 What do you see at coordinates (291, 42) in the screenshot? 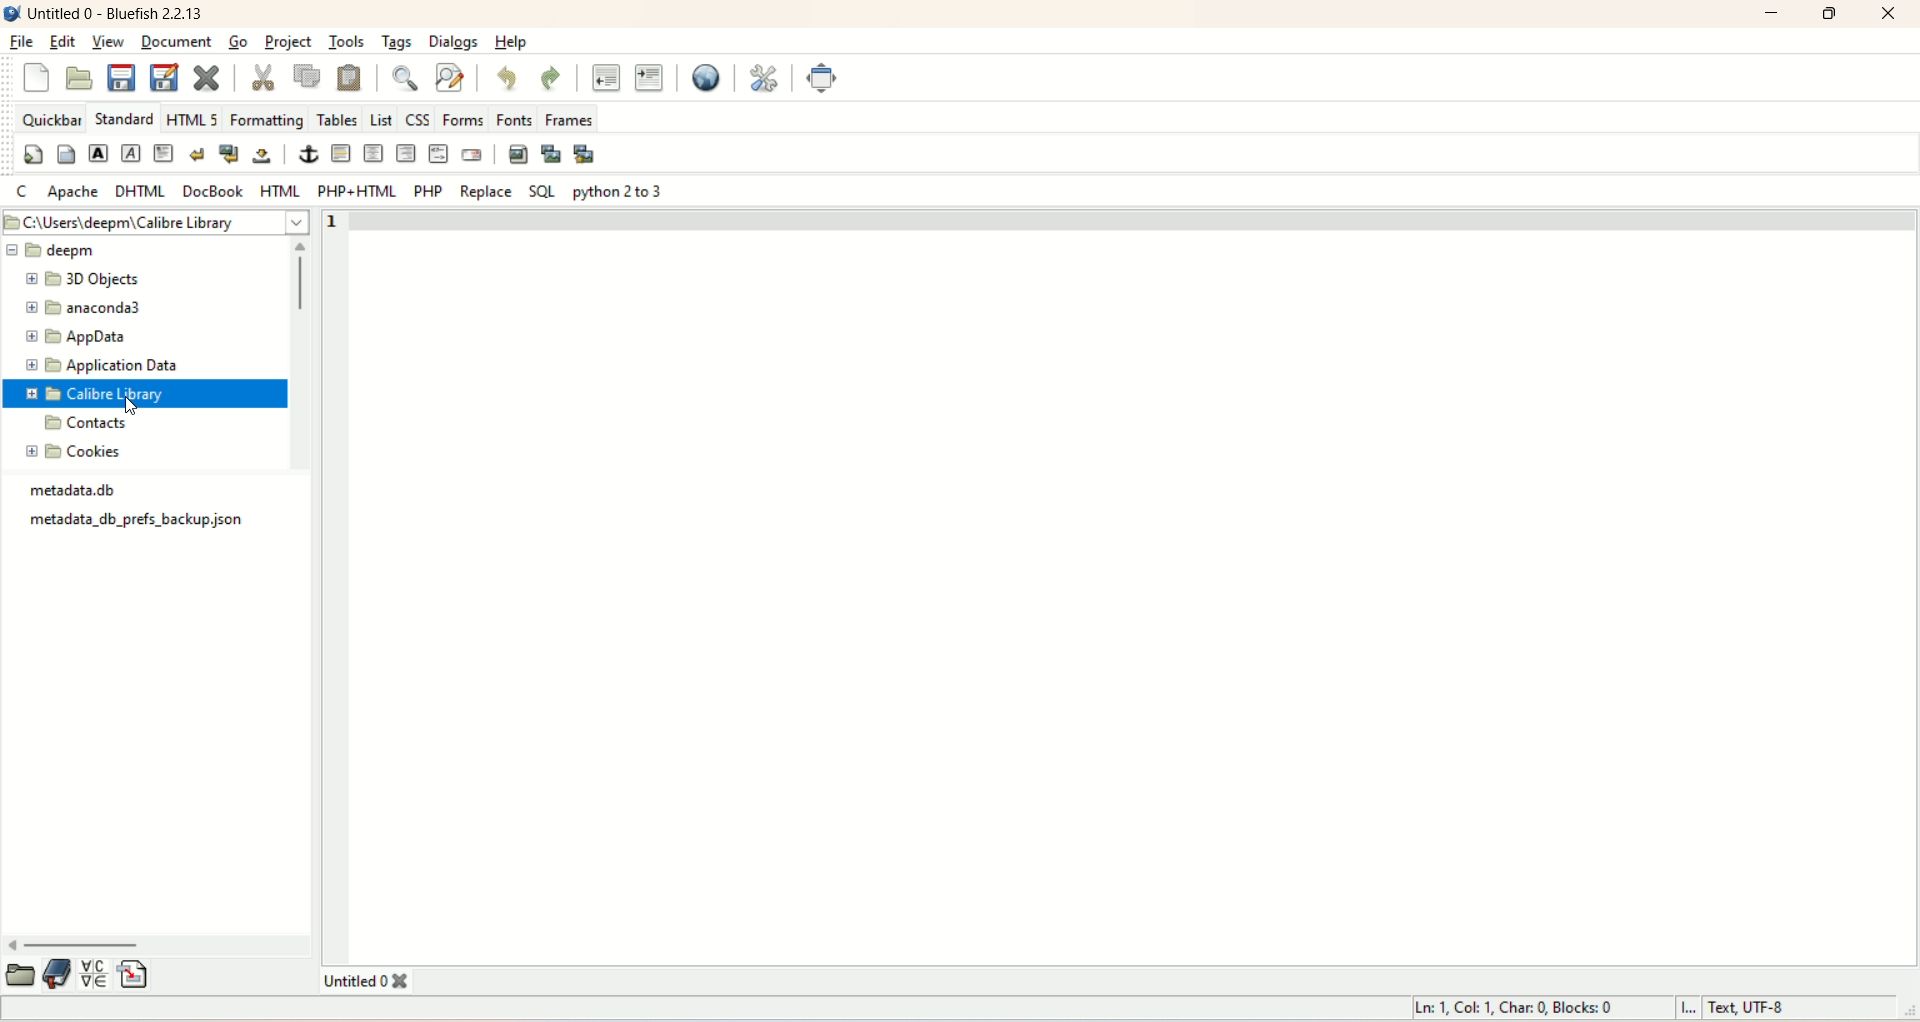
I see `project` at bounding box center [291, 42].